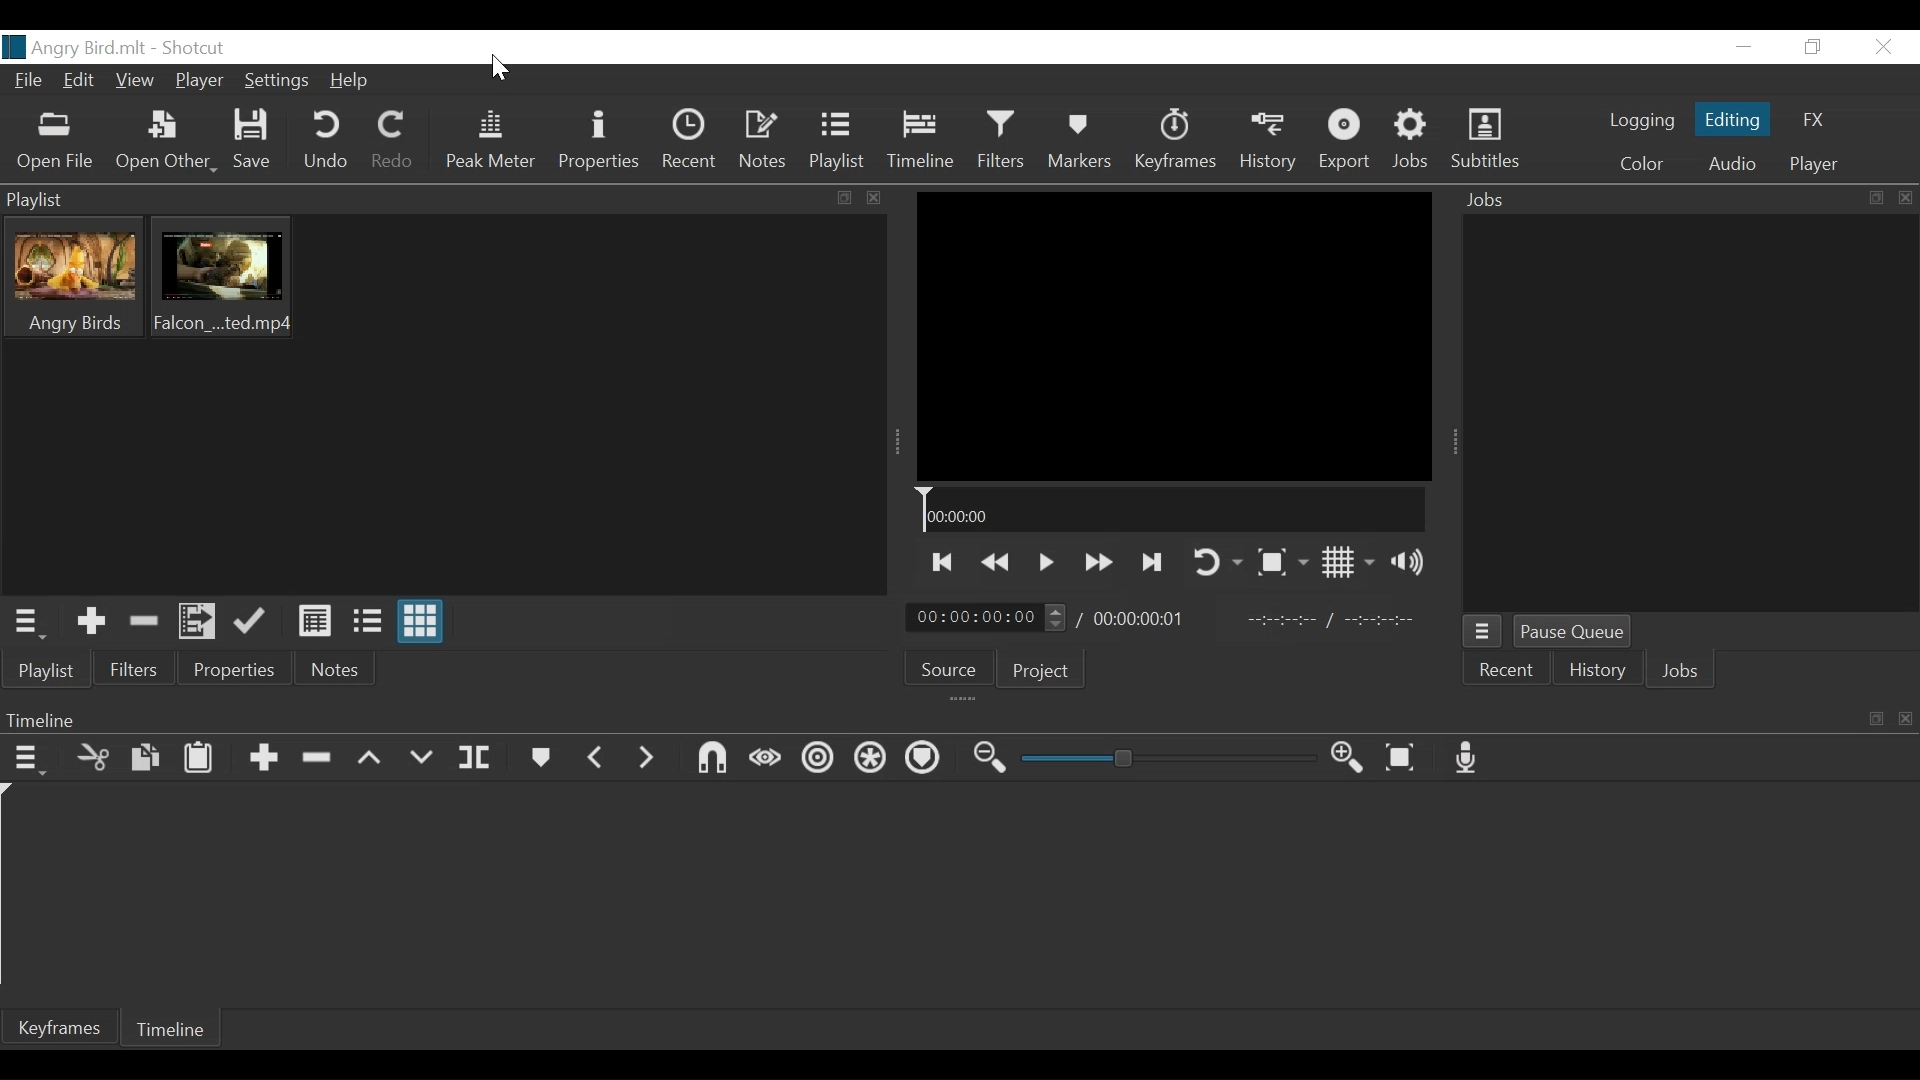 The image size is (1920, 1080). Describe the element at coordinates (1810, 48) in the screenshot. I see `Restore` at that location.